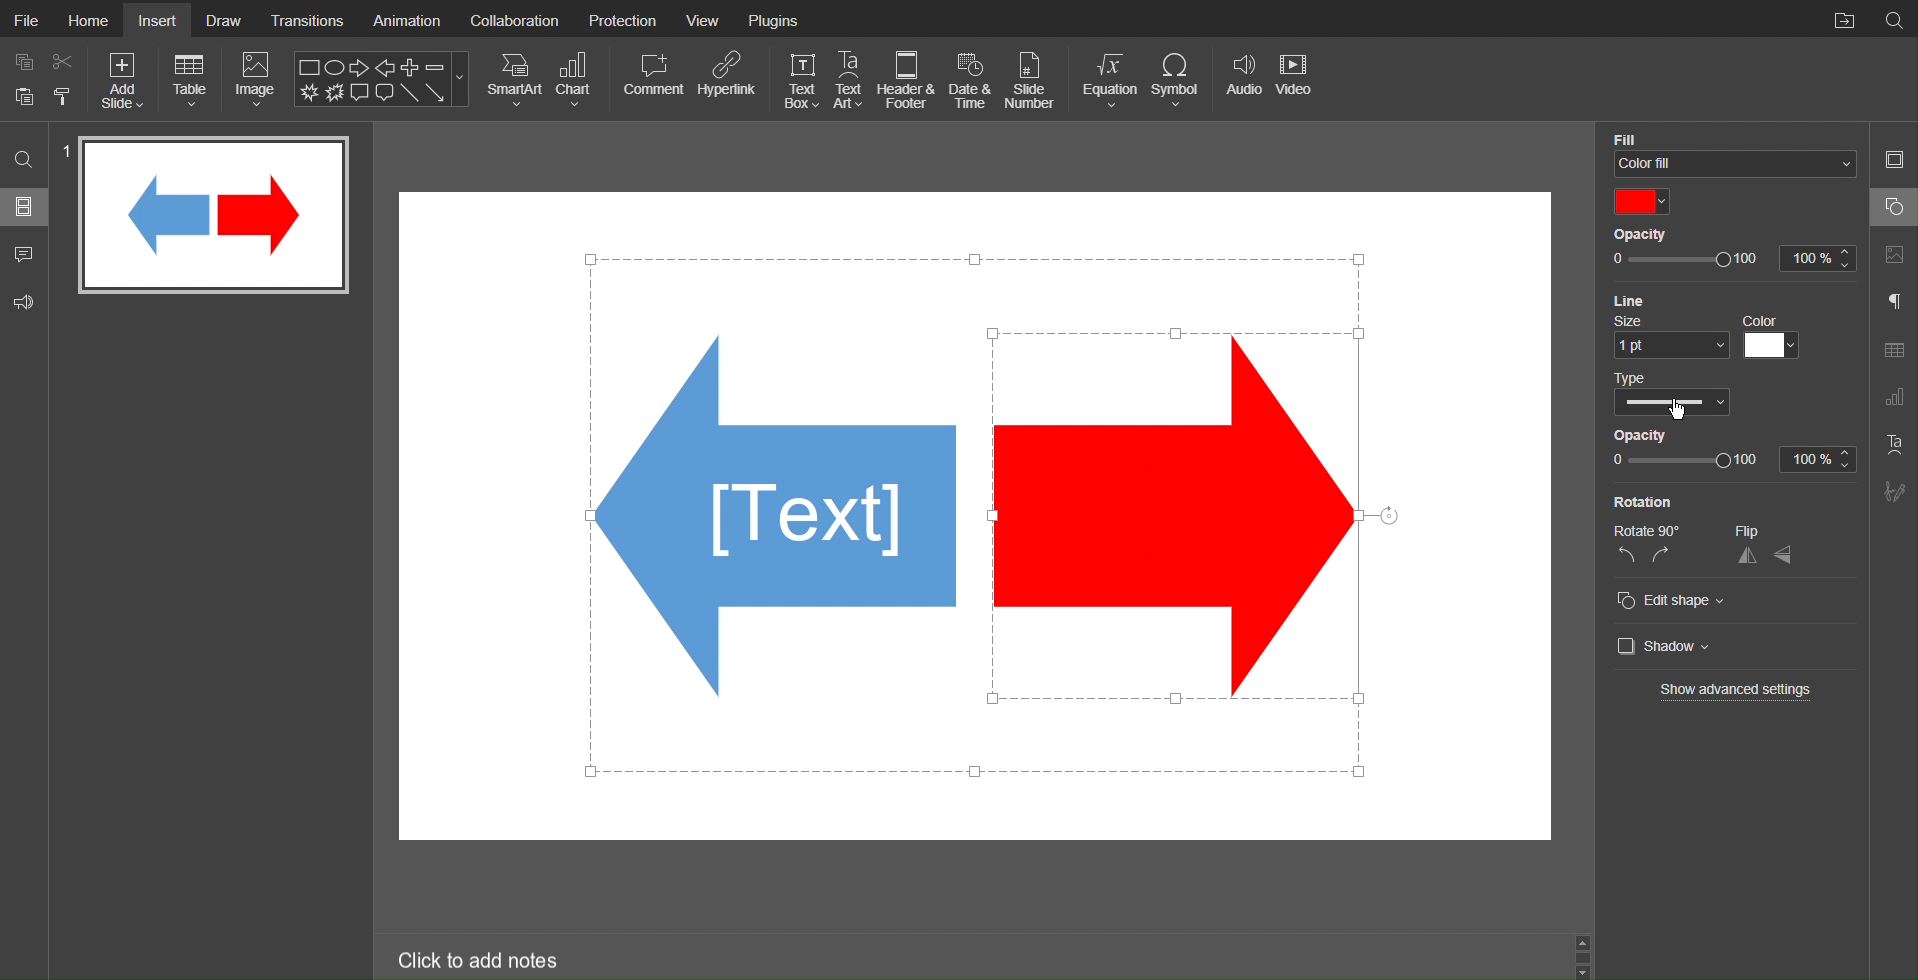 The image size is (1918, 980). What do you see at coordinates (1893, 256) in the screenshot?
I see `Image Settings` at bounding box center [1893, 256].